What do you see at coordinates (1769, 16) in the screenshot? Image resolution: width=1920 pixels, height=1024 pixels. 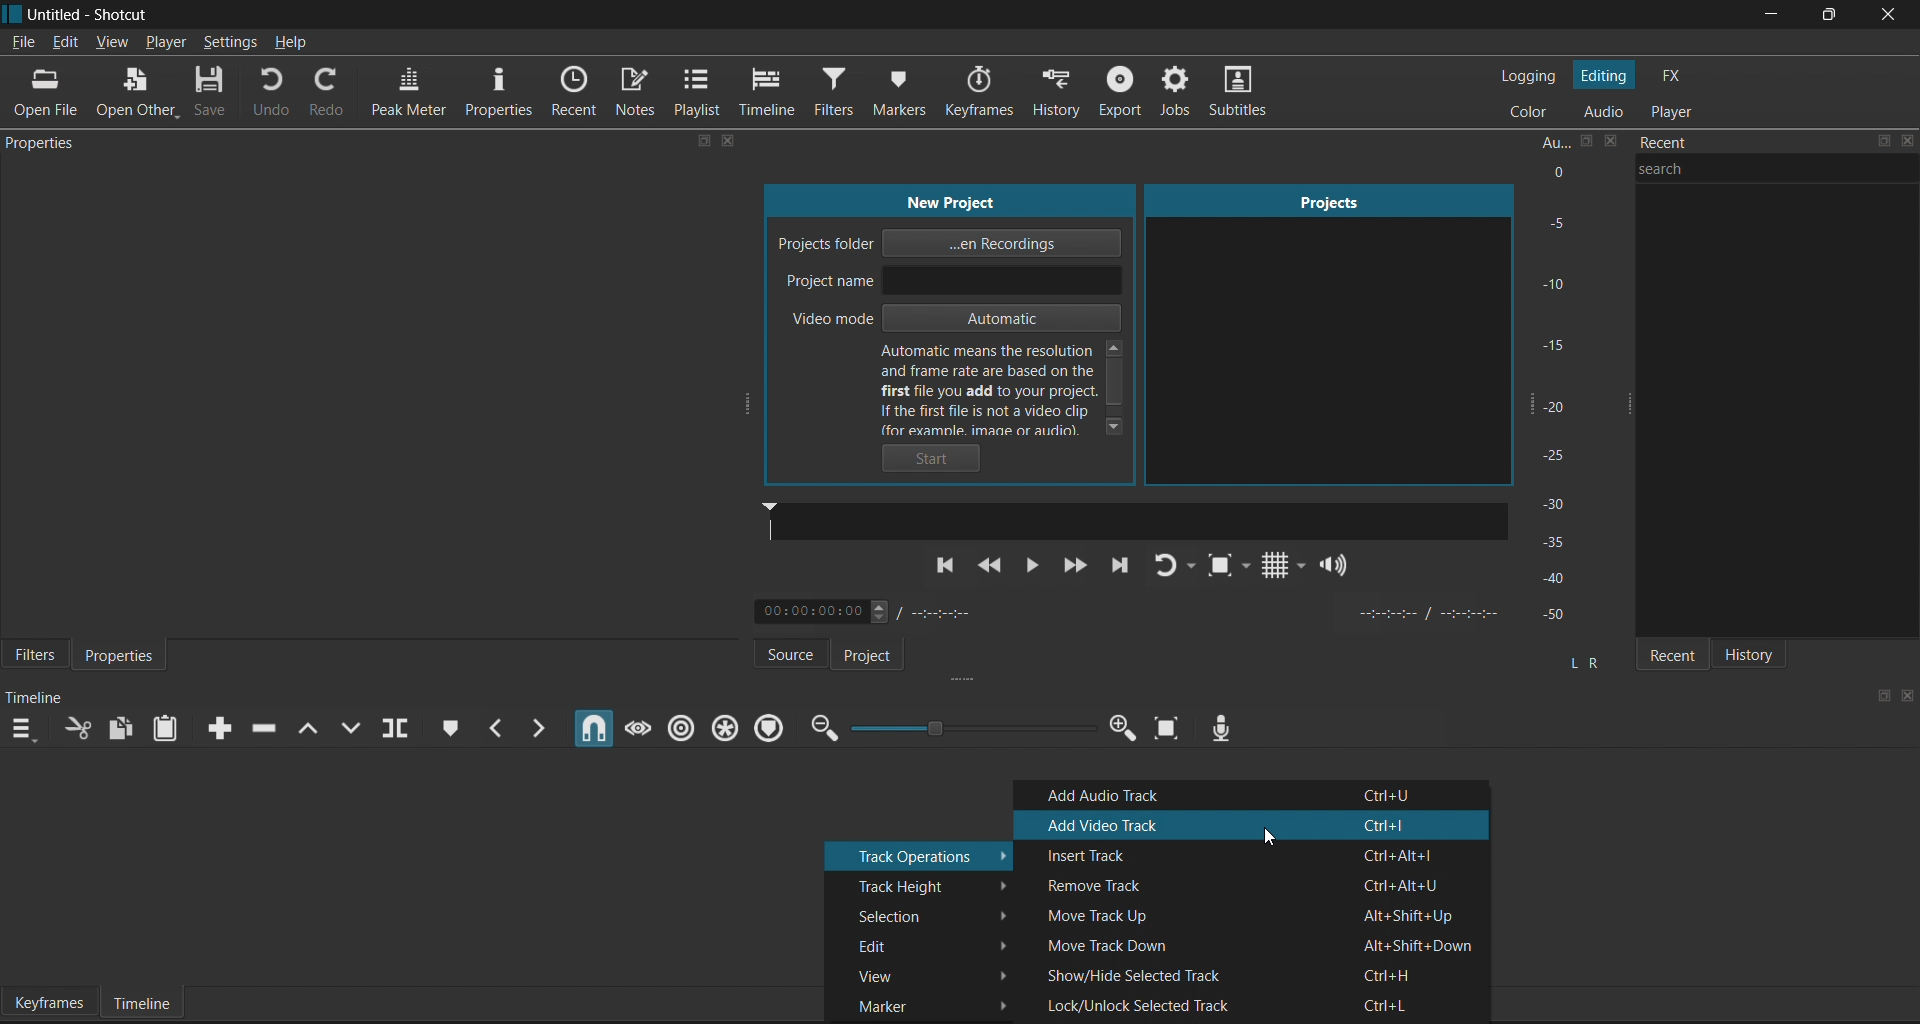 I see `minimize` at bounding box center [1769, 16].